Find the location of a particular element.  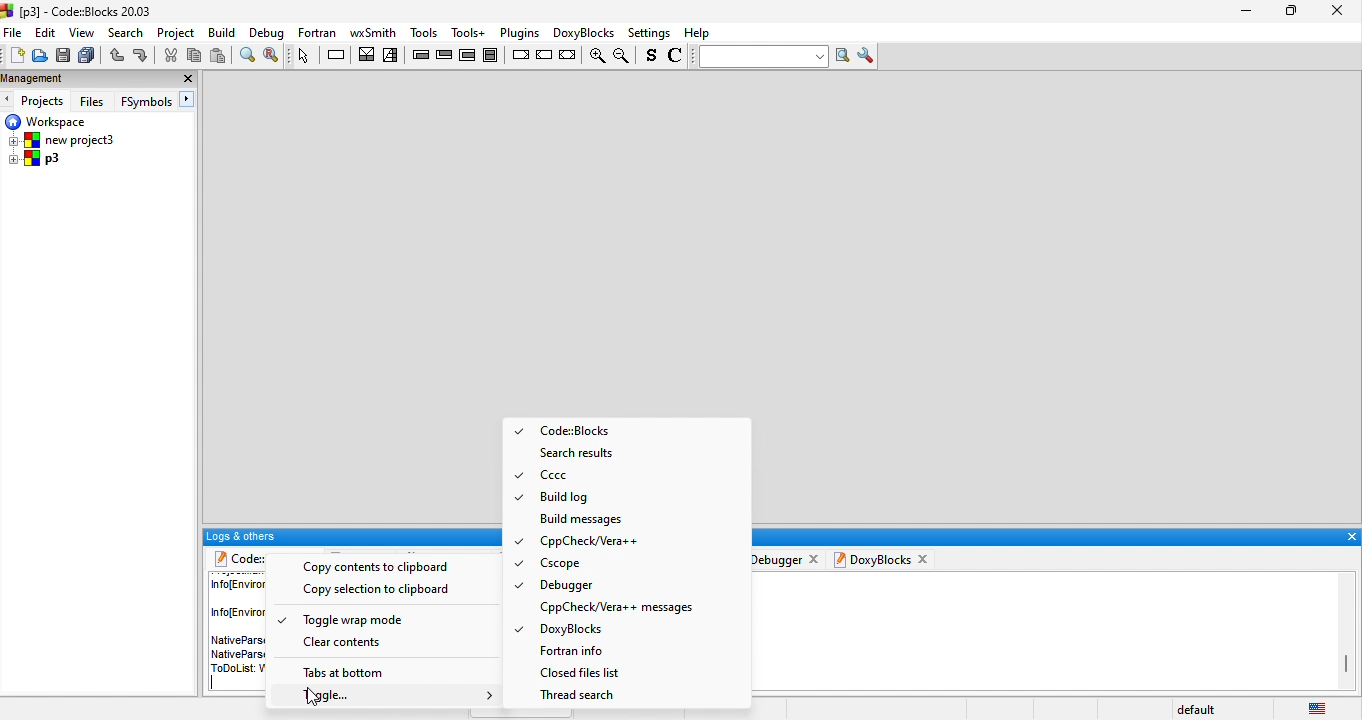

files is located at coordinates (94, 100).